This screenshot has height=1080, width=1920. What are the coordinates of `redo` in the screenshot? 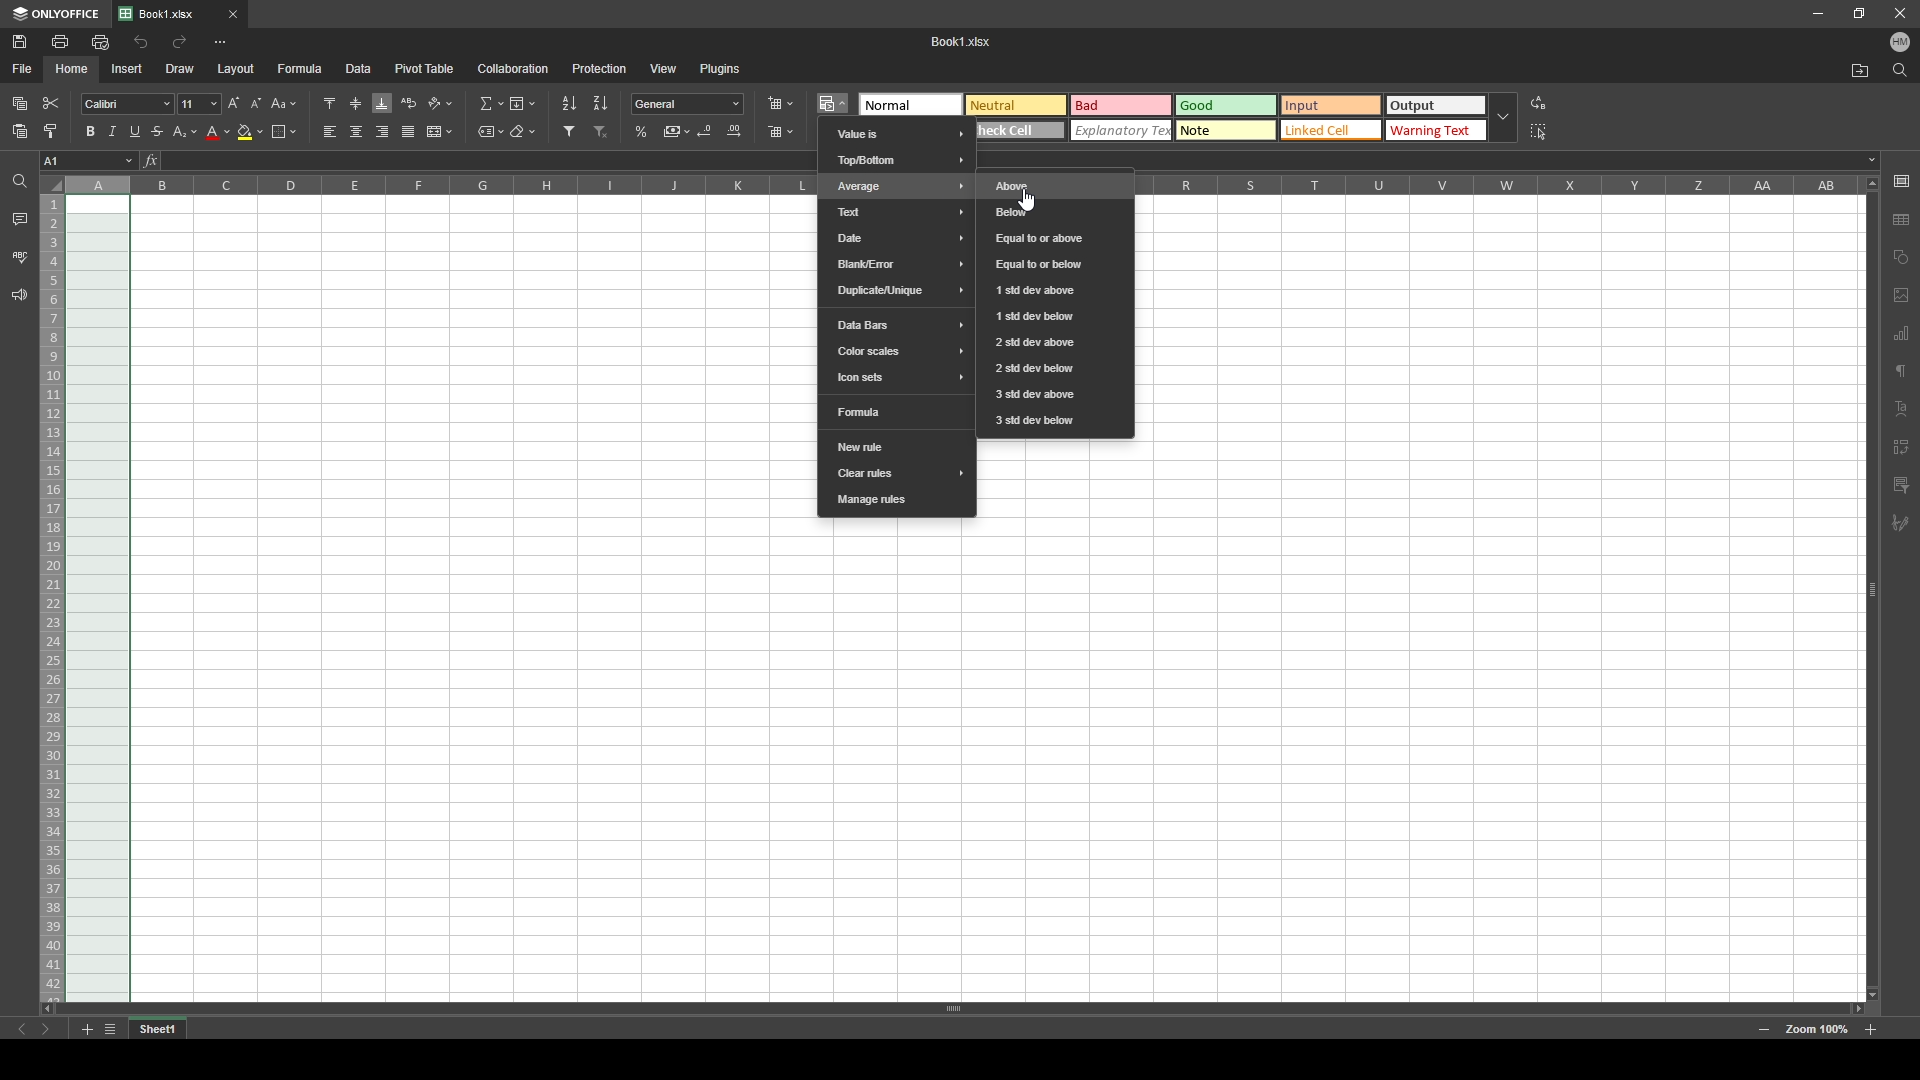 It's located at (179, 41).